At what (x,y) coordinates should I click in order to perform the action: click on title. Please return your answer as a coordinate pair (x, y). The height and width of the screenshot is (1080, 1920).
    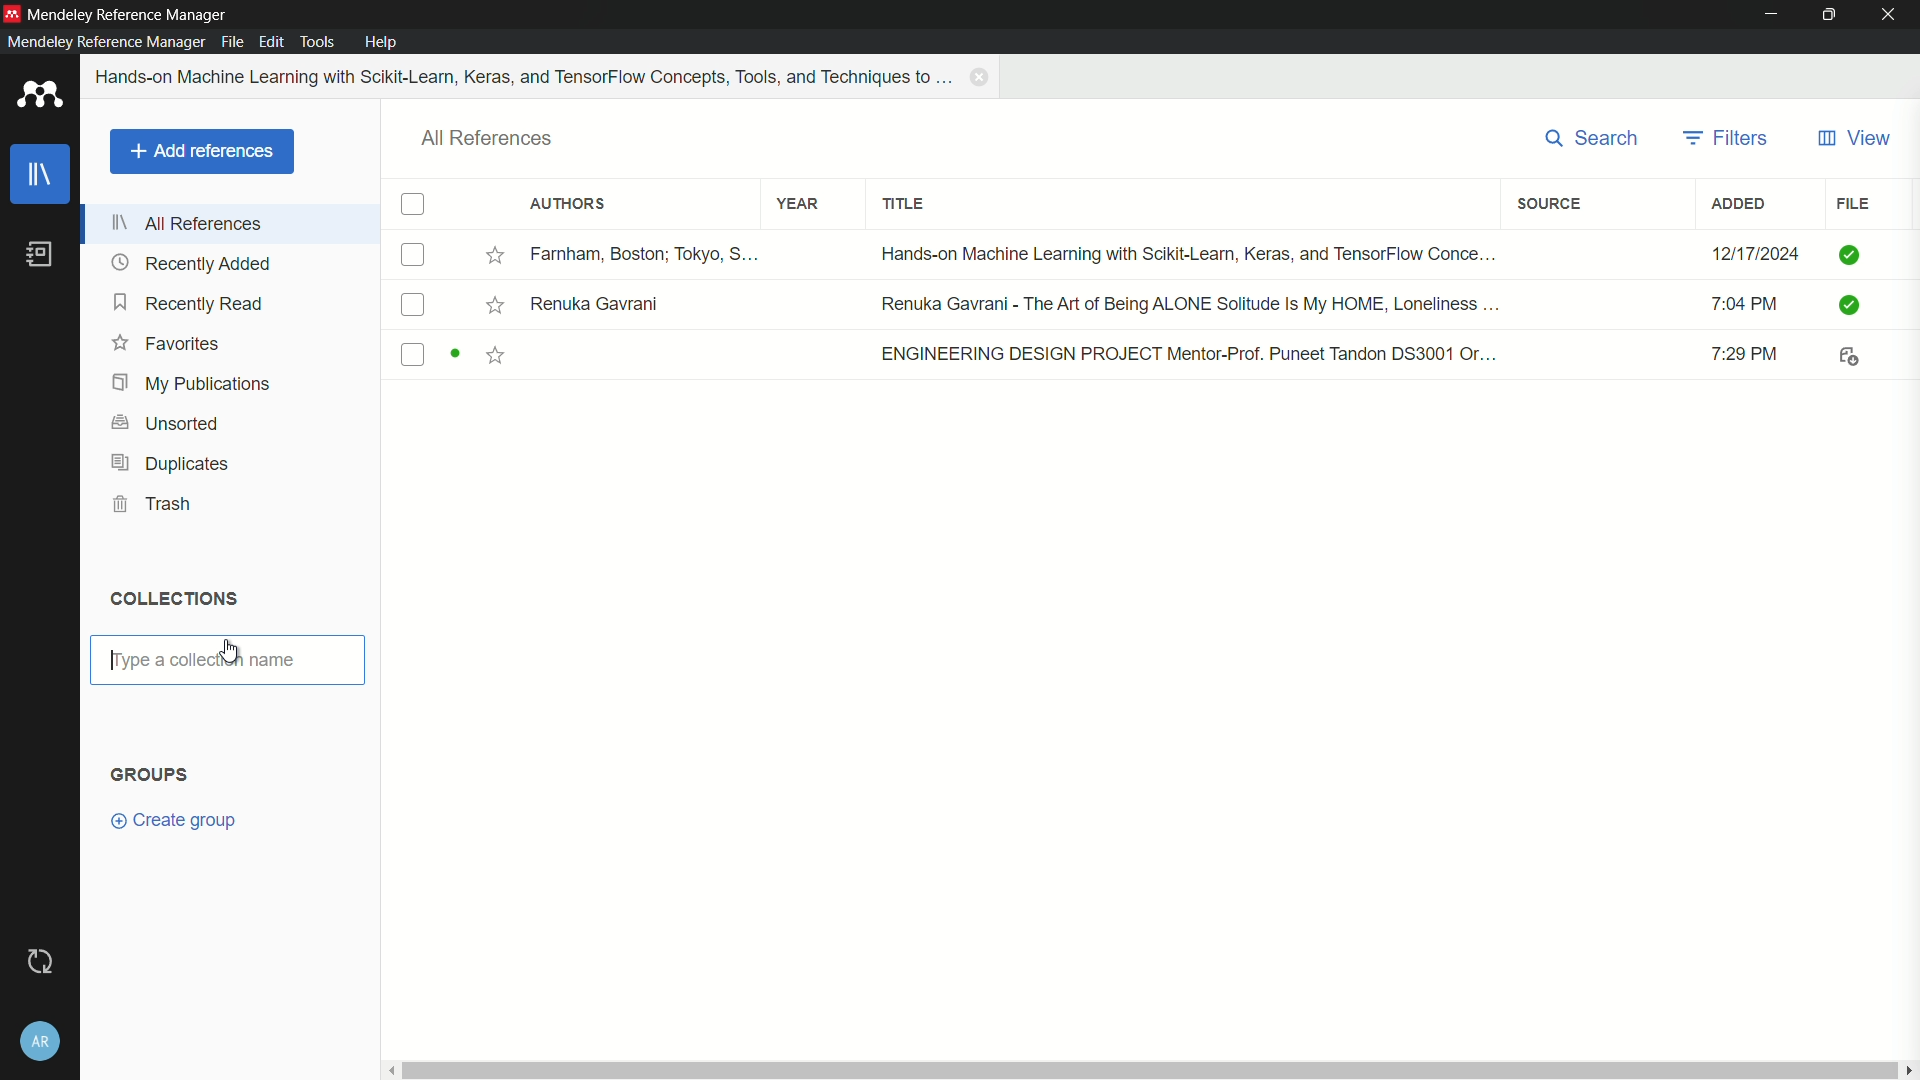
    Looking at the image, I should click on (904, 205).